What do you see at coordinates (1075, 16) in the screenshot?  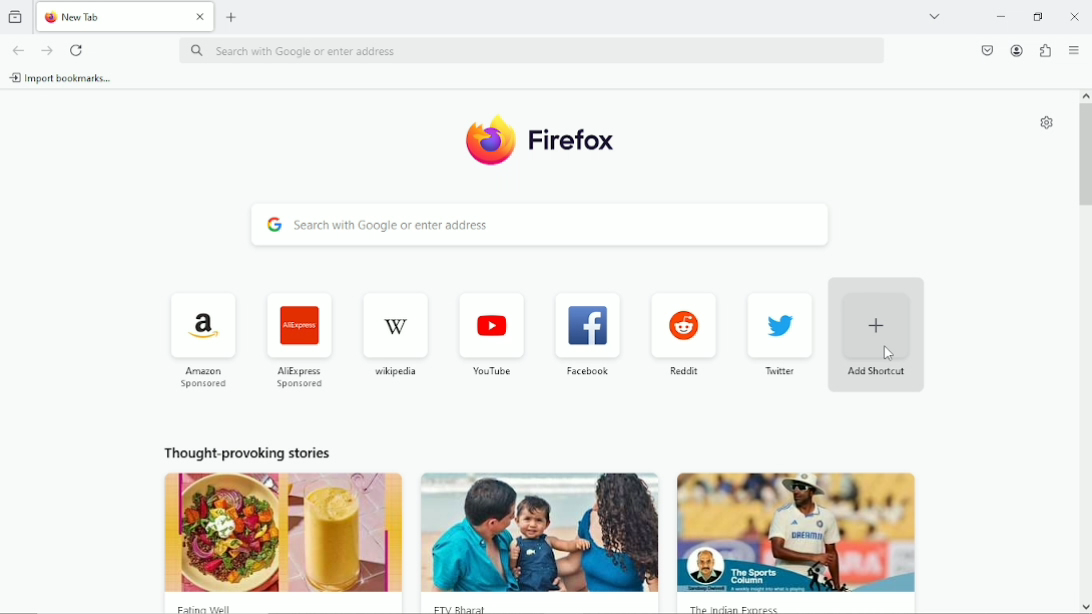 I see `Close` at bounding box center [1075, 16].